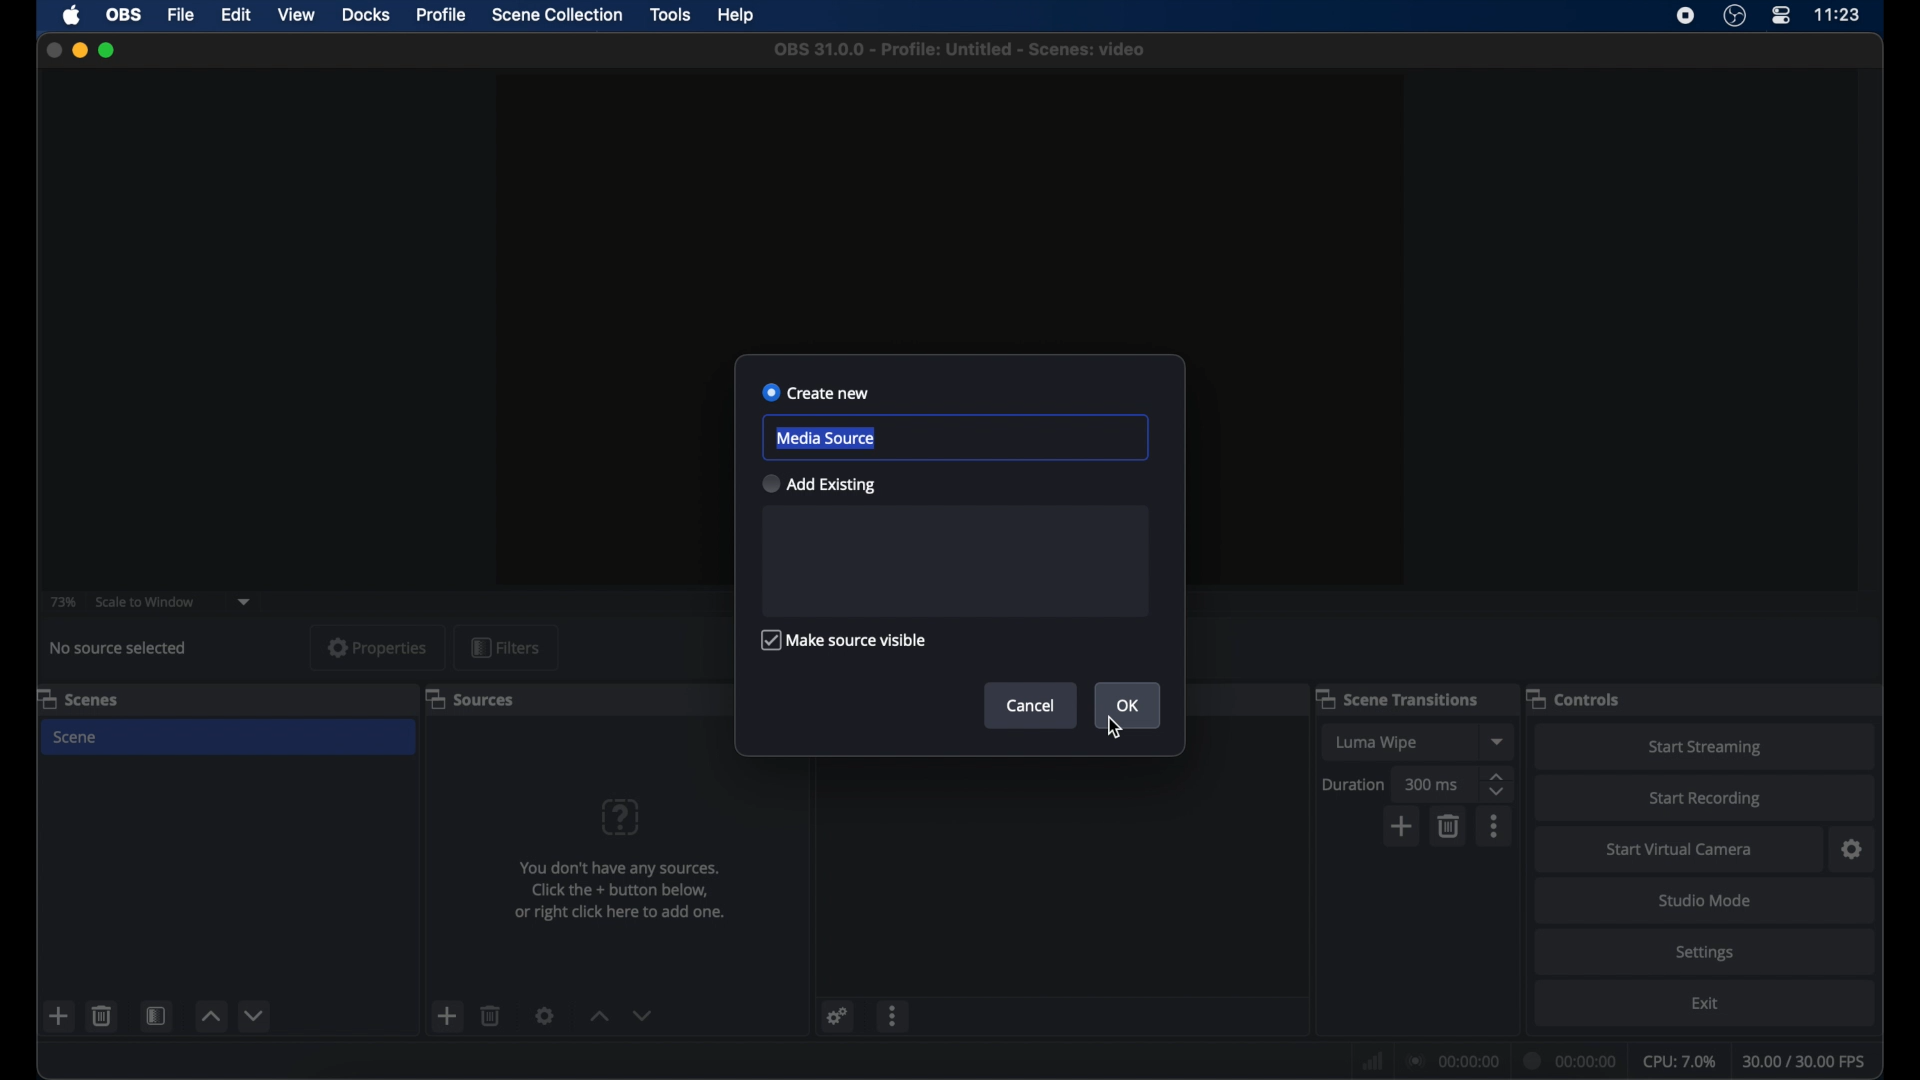  What do you see at coordinates (620, 817) in the screenshot?
I see `question mark icon` at bounding box center [620, 817].